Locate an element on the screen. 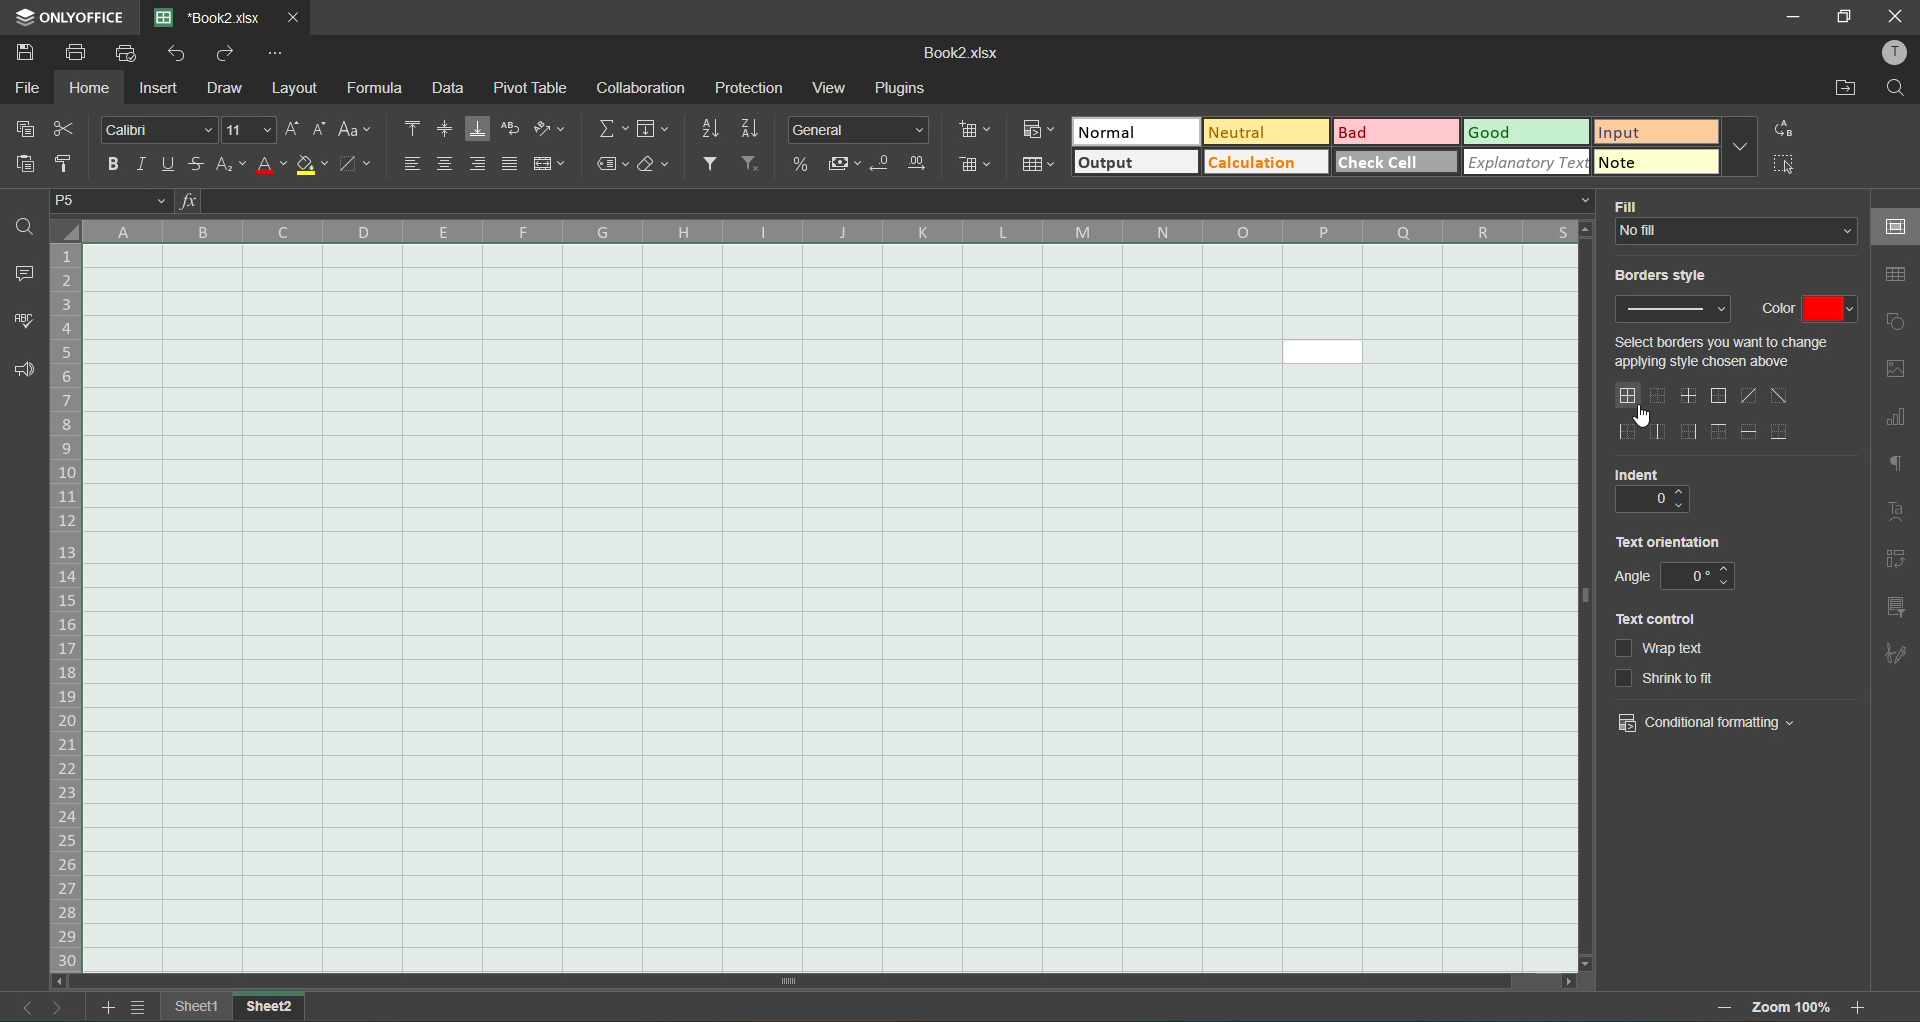 The width and height of the screenshot is (1920, 1022). underline is located at coordinates (168, 162).